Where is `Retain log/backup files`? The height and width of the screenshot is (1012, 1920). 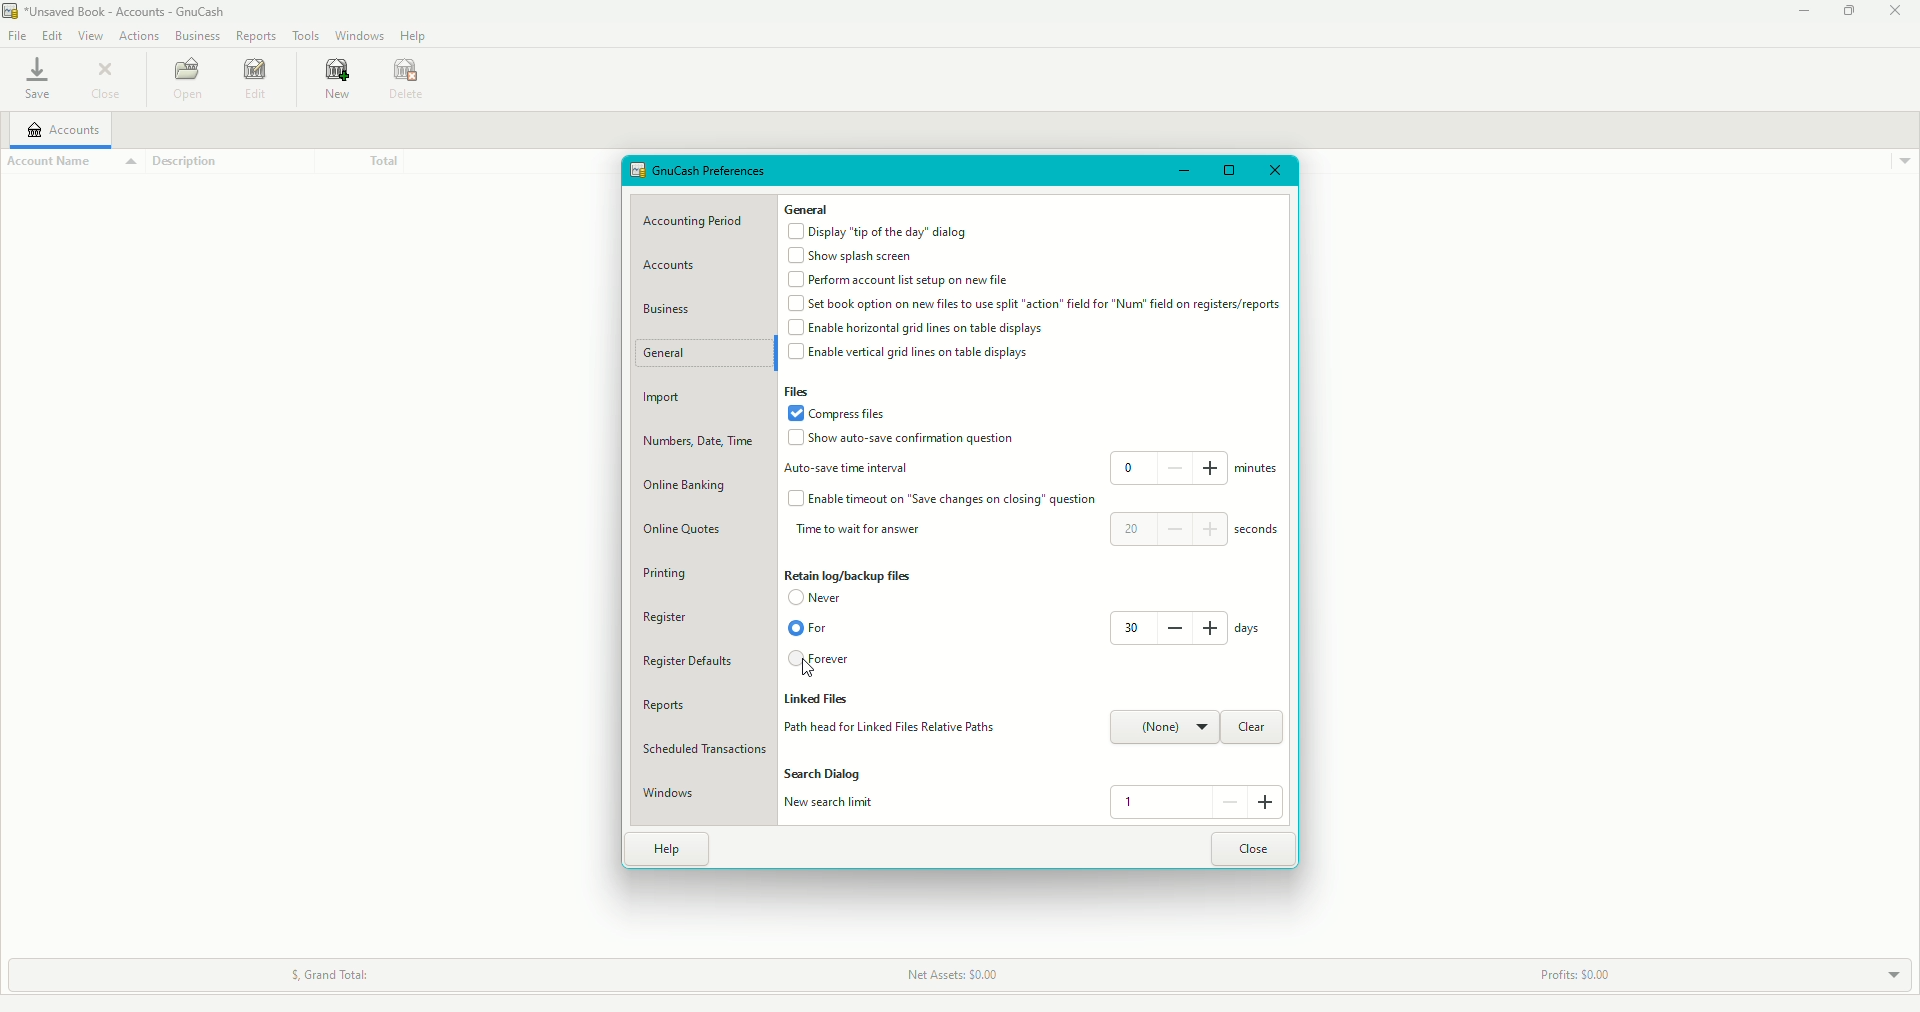 Retain log/backup files is located at coordinates (850, 575).